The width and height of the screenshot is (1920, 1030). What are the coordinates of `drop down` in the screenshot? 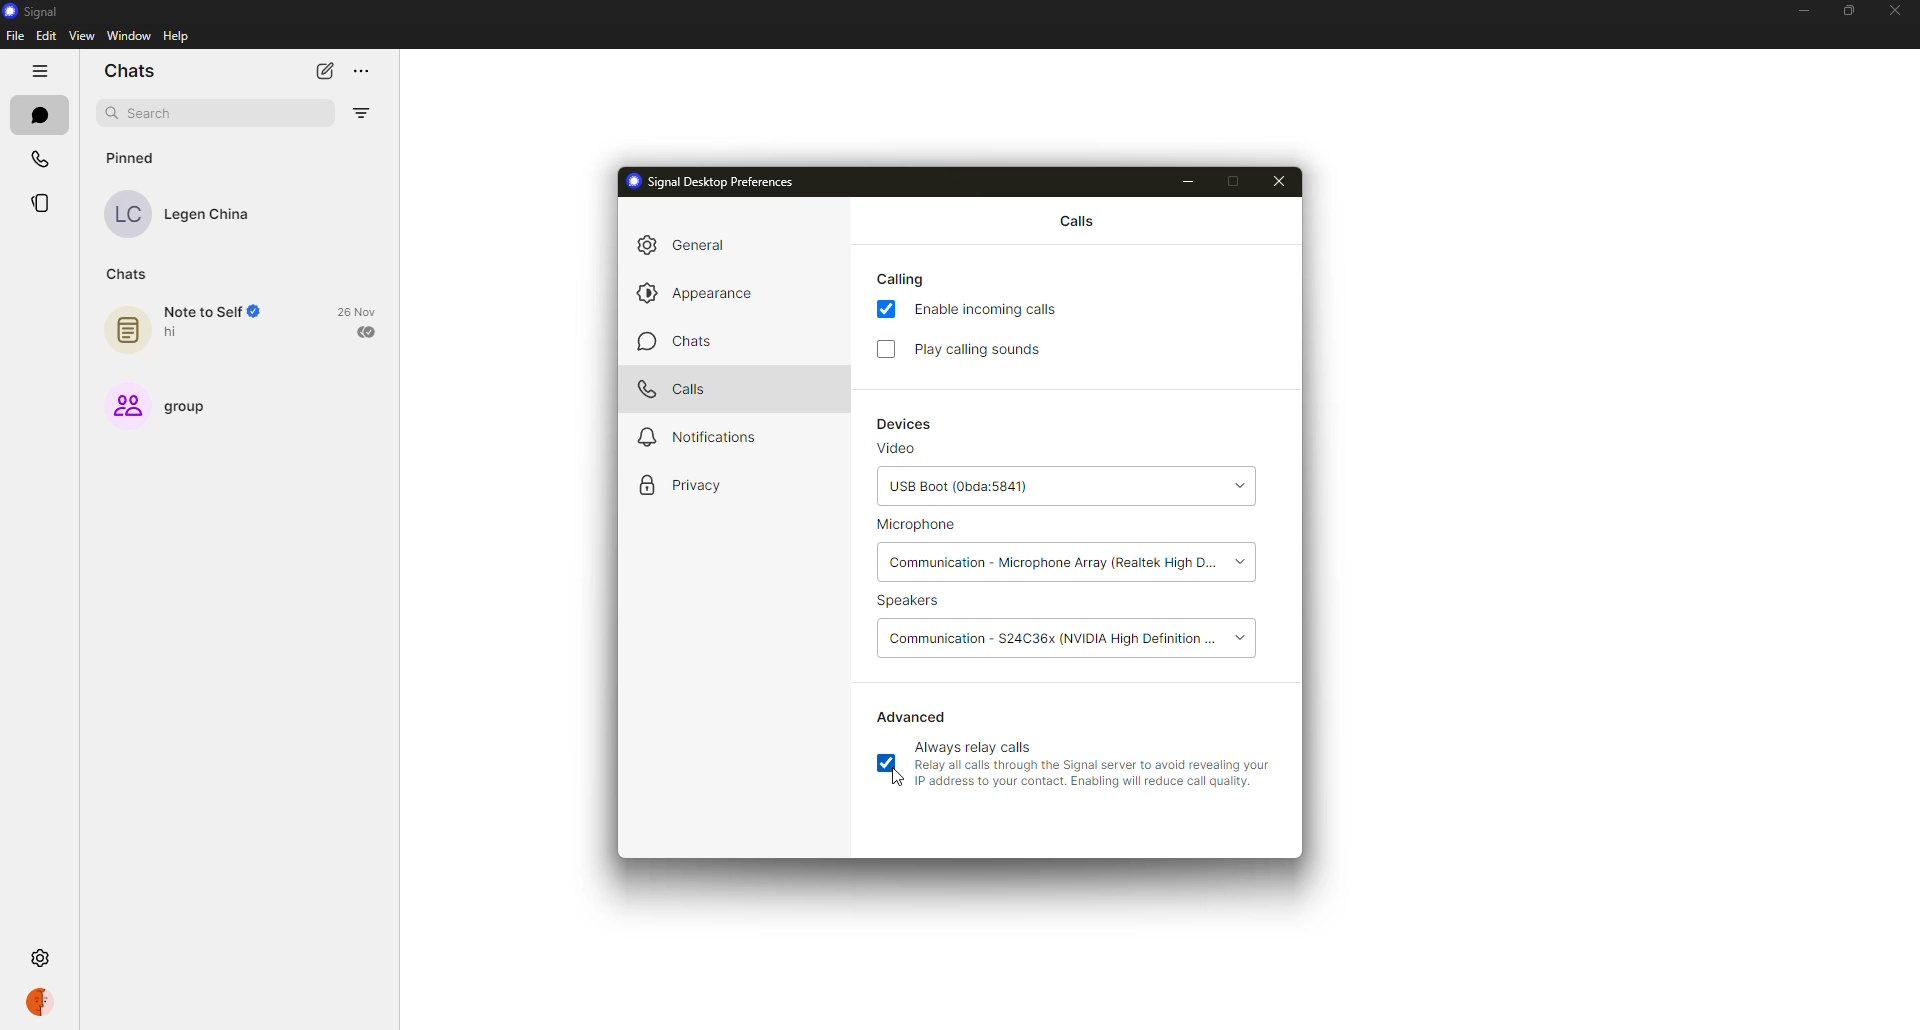 It's located at (1238, 487).